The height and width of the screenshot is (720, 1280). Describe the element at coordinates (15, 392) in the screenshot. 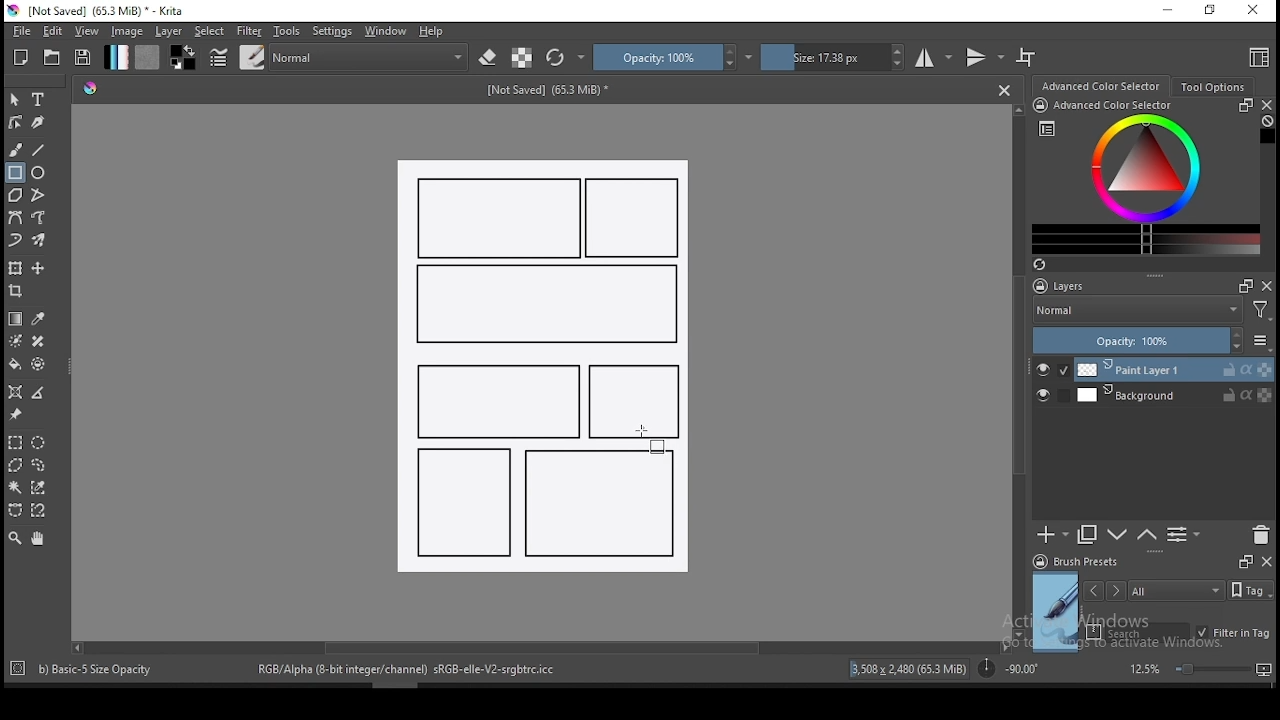

I see `assistant tool` at that location.